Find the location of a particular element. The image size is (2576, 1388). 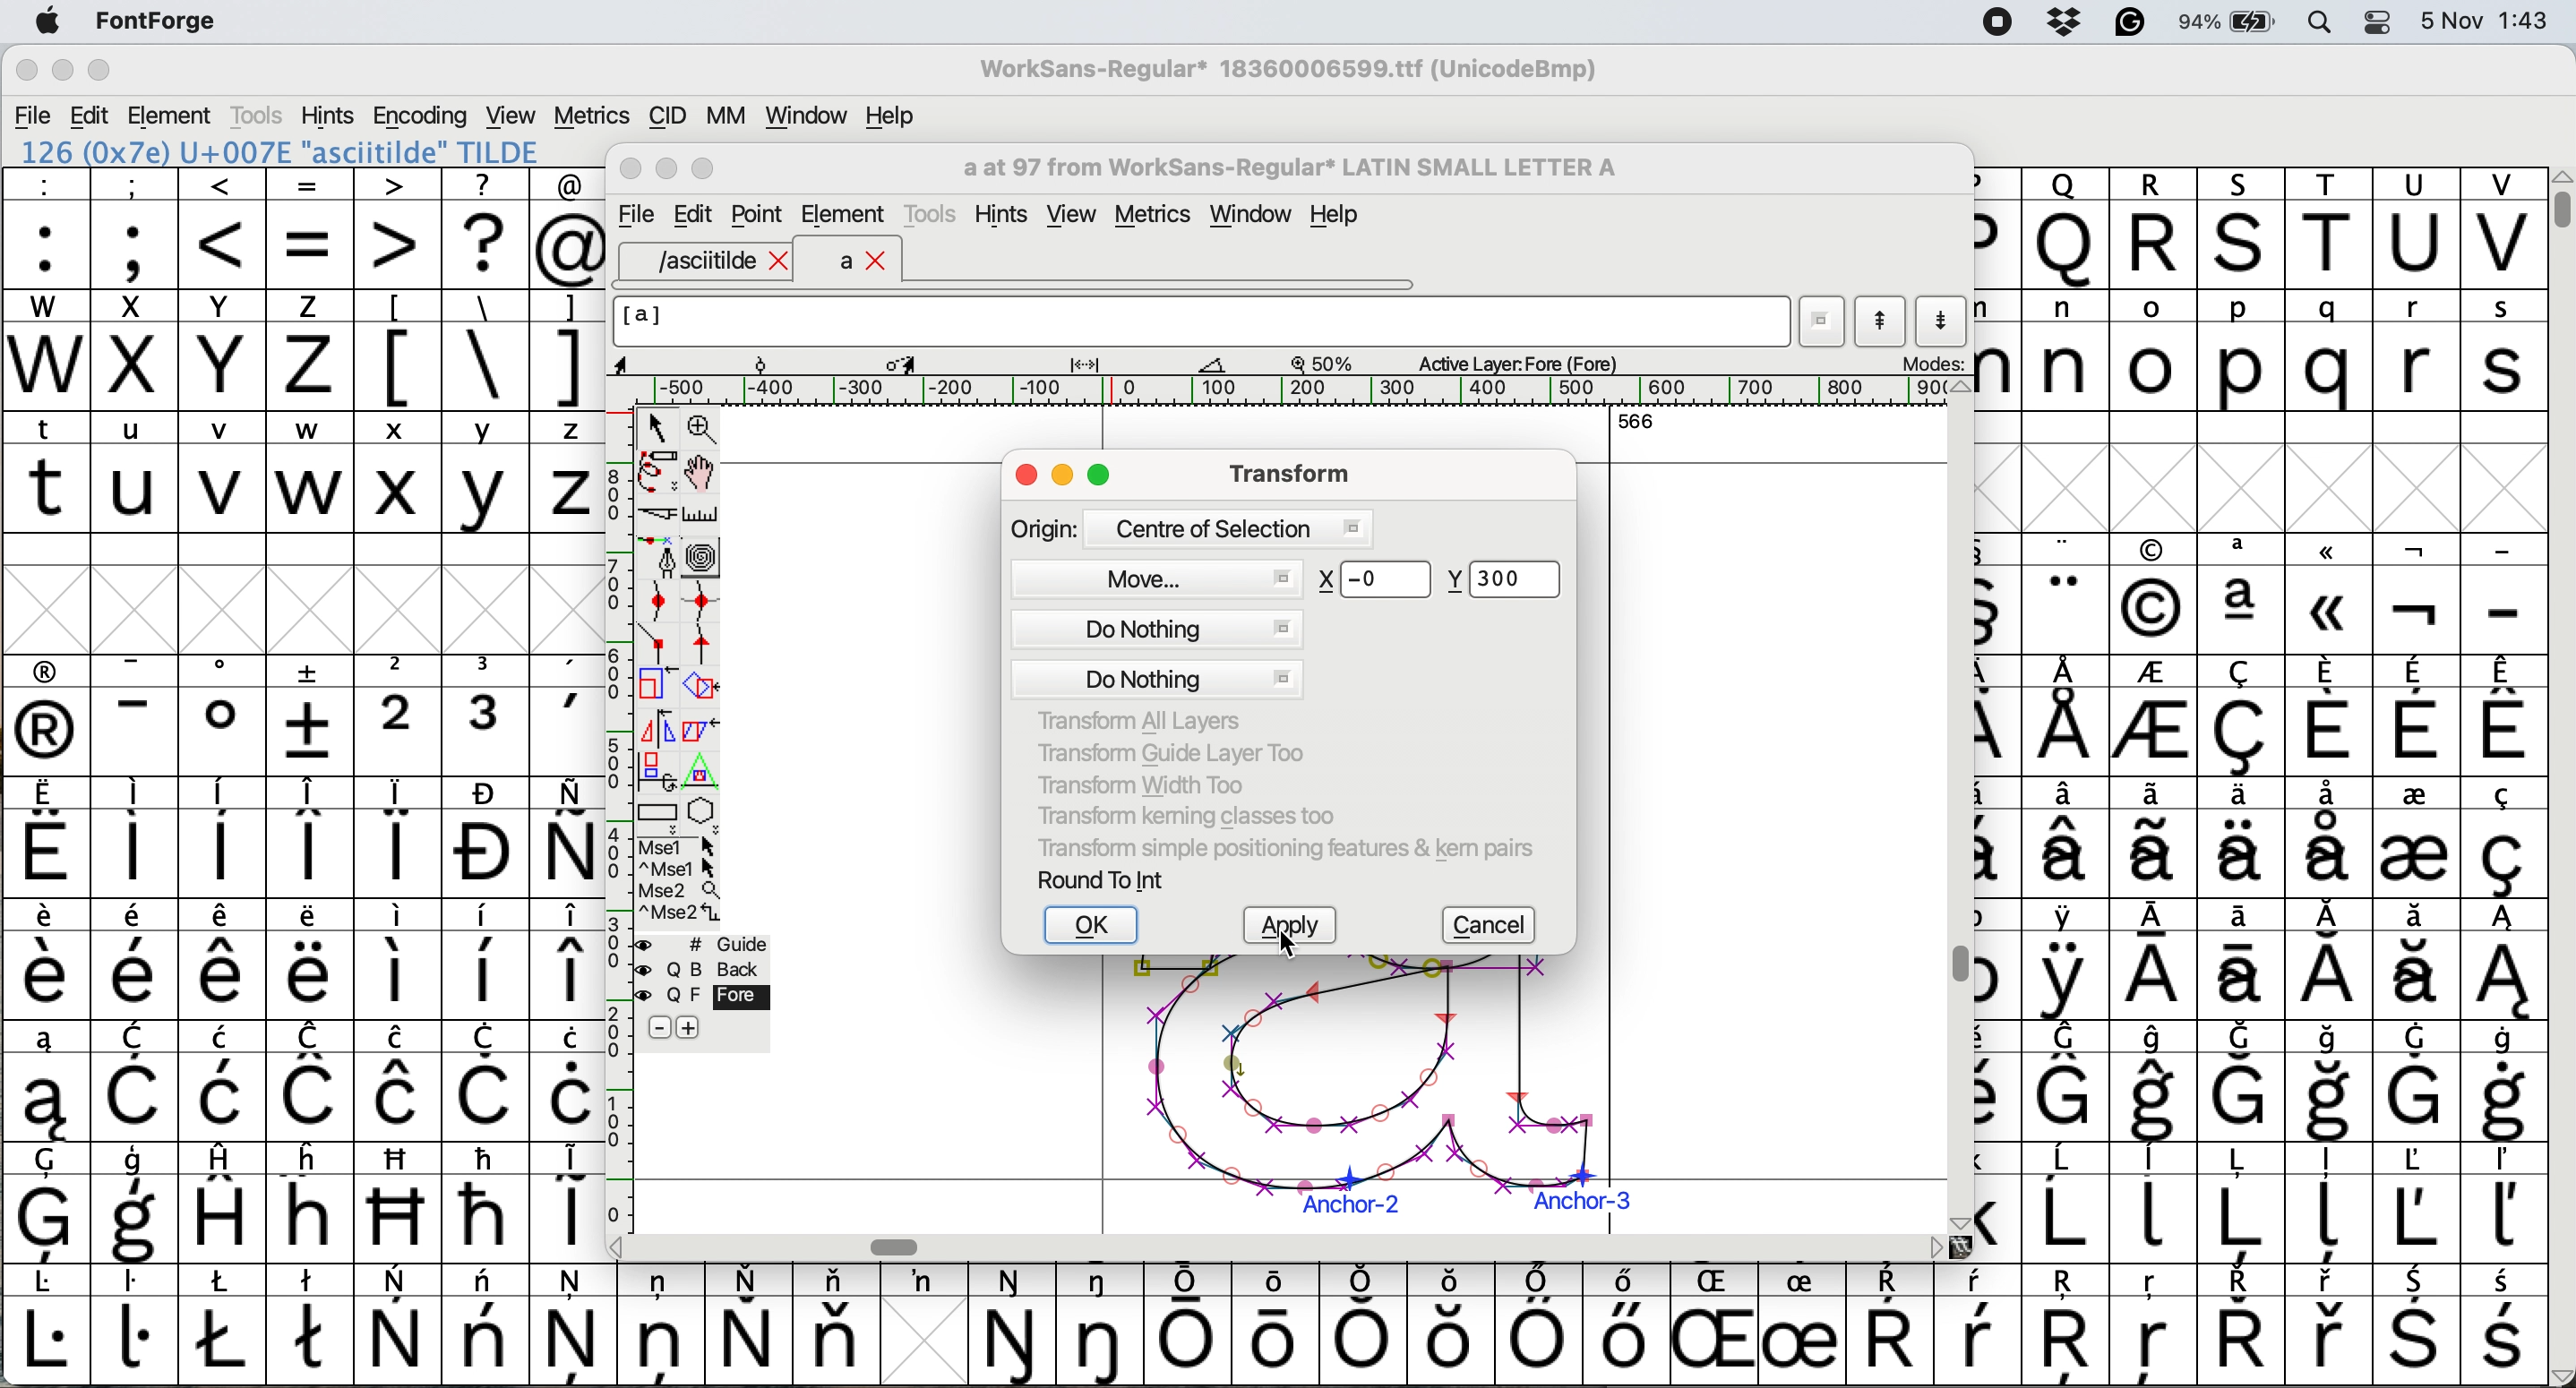

symbol is located at coordinates (48, 716).